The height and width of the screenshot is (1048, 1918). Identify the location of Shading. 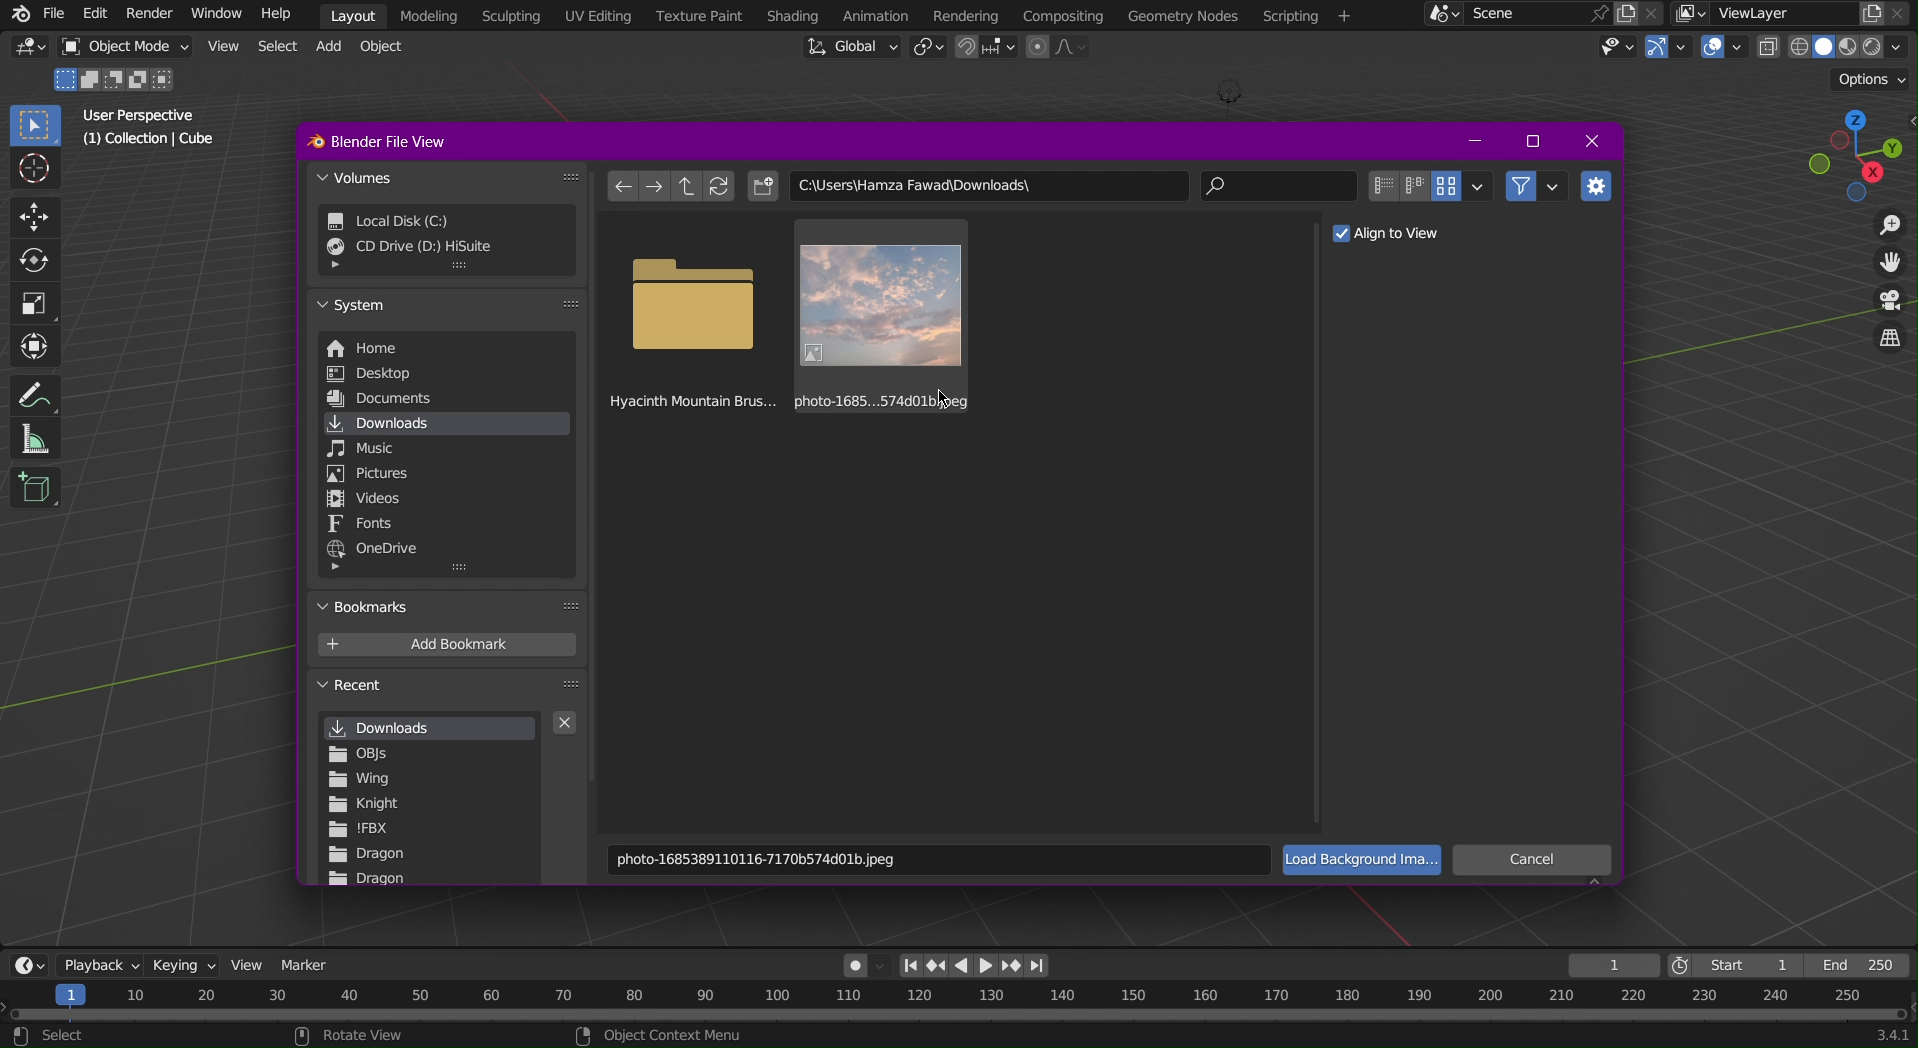
(789, 15).